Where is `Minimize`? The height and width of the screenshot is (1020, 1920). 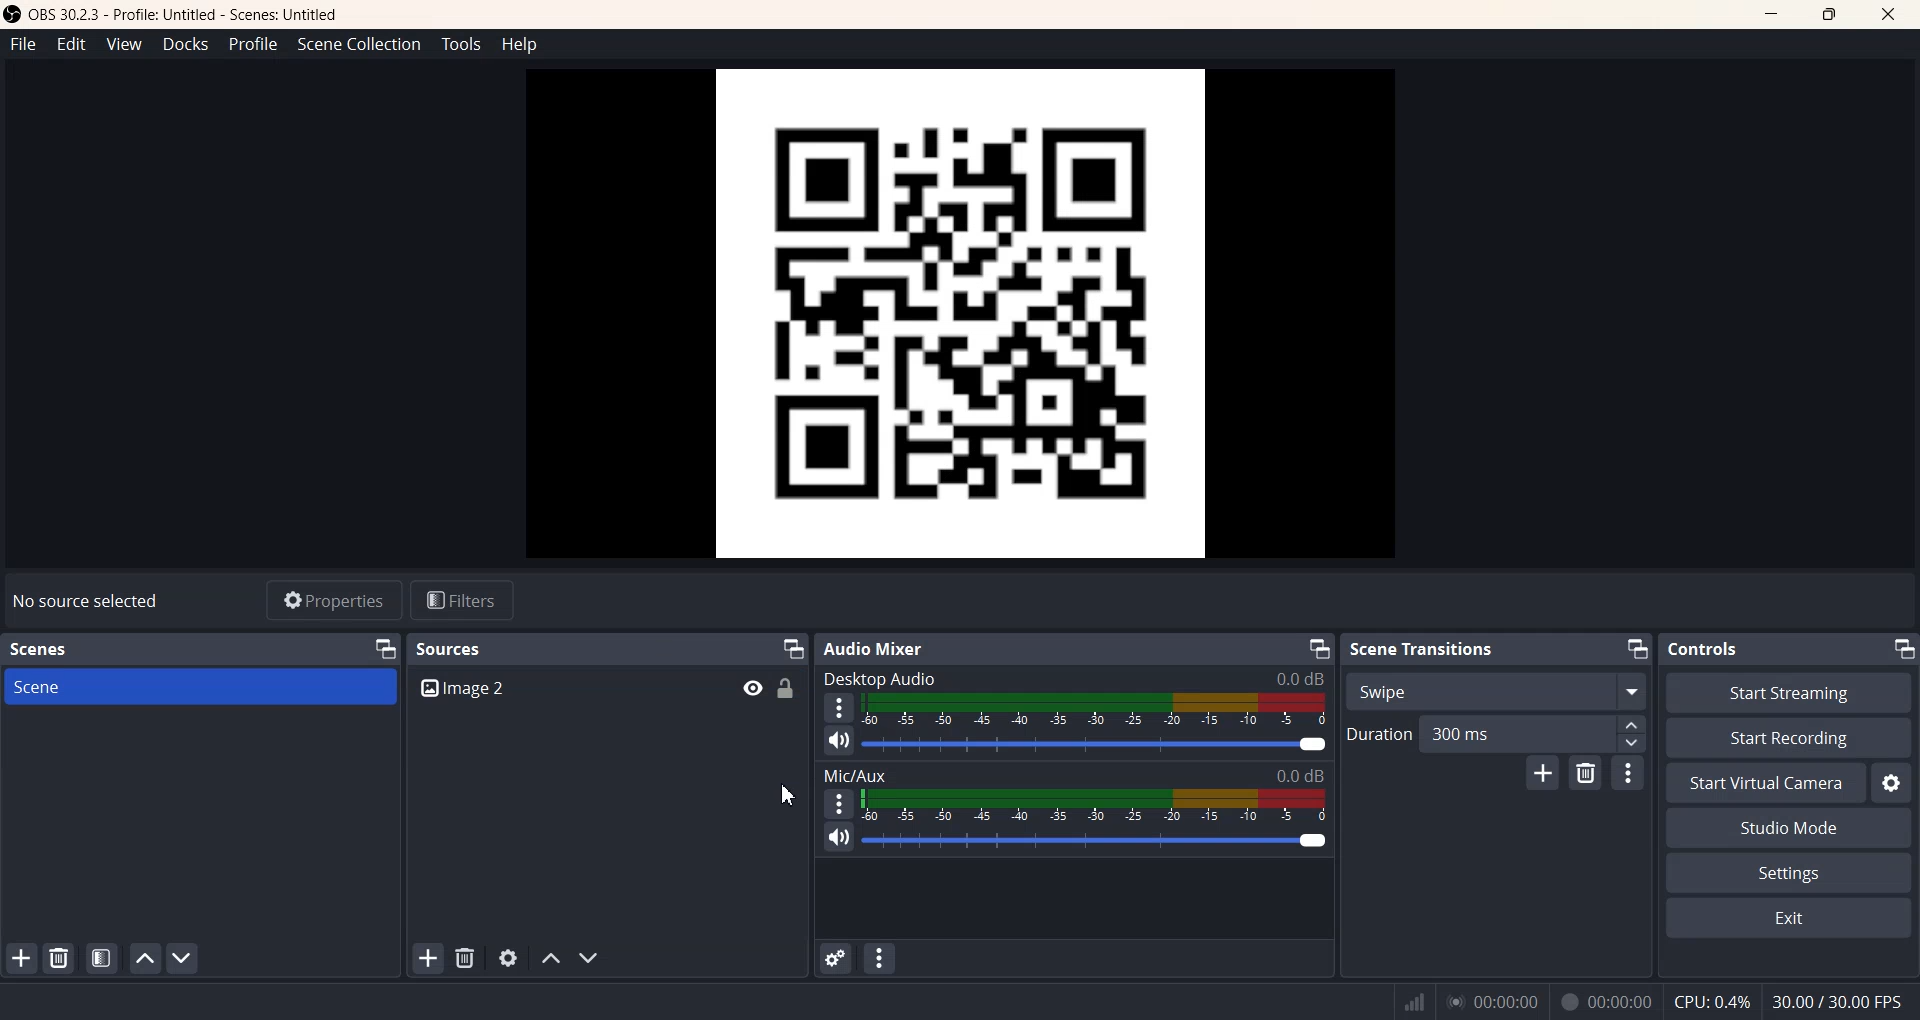 Minimize is located at coordinates (1634, 648).